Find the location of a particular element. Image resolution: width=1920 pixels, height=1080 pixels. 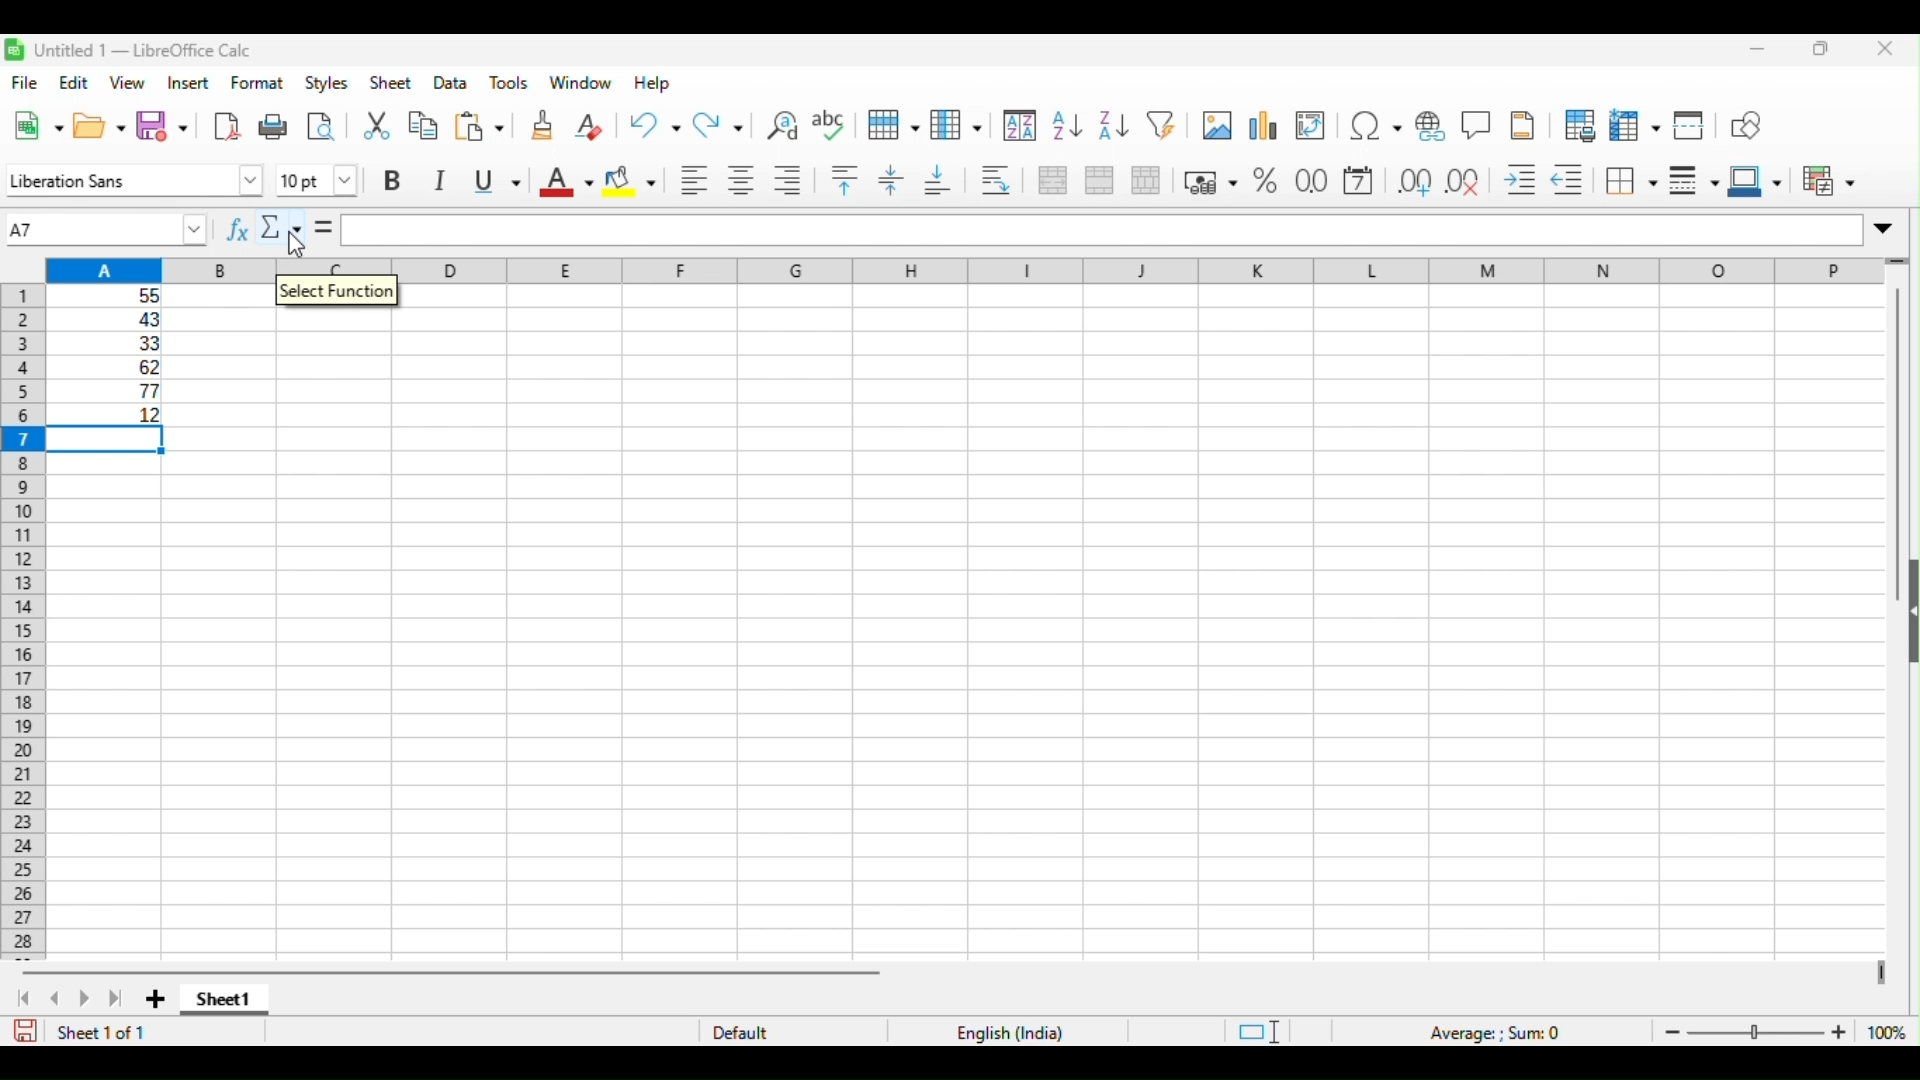

center vertically is located at coordinates (889, 179).